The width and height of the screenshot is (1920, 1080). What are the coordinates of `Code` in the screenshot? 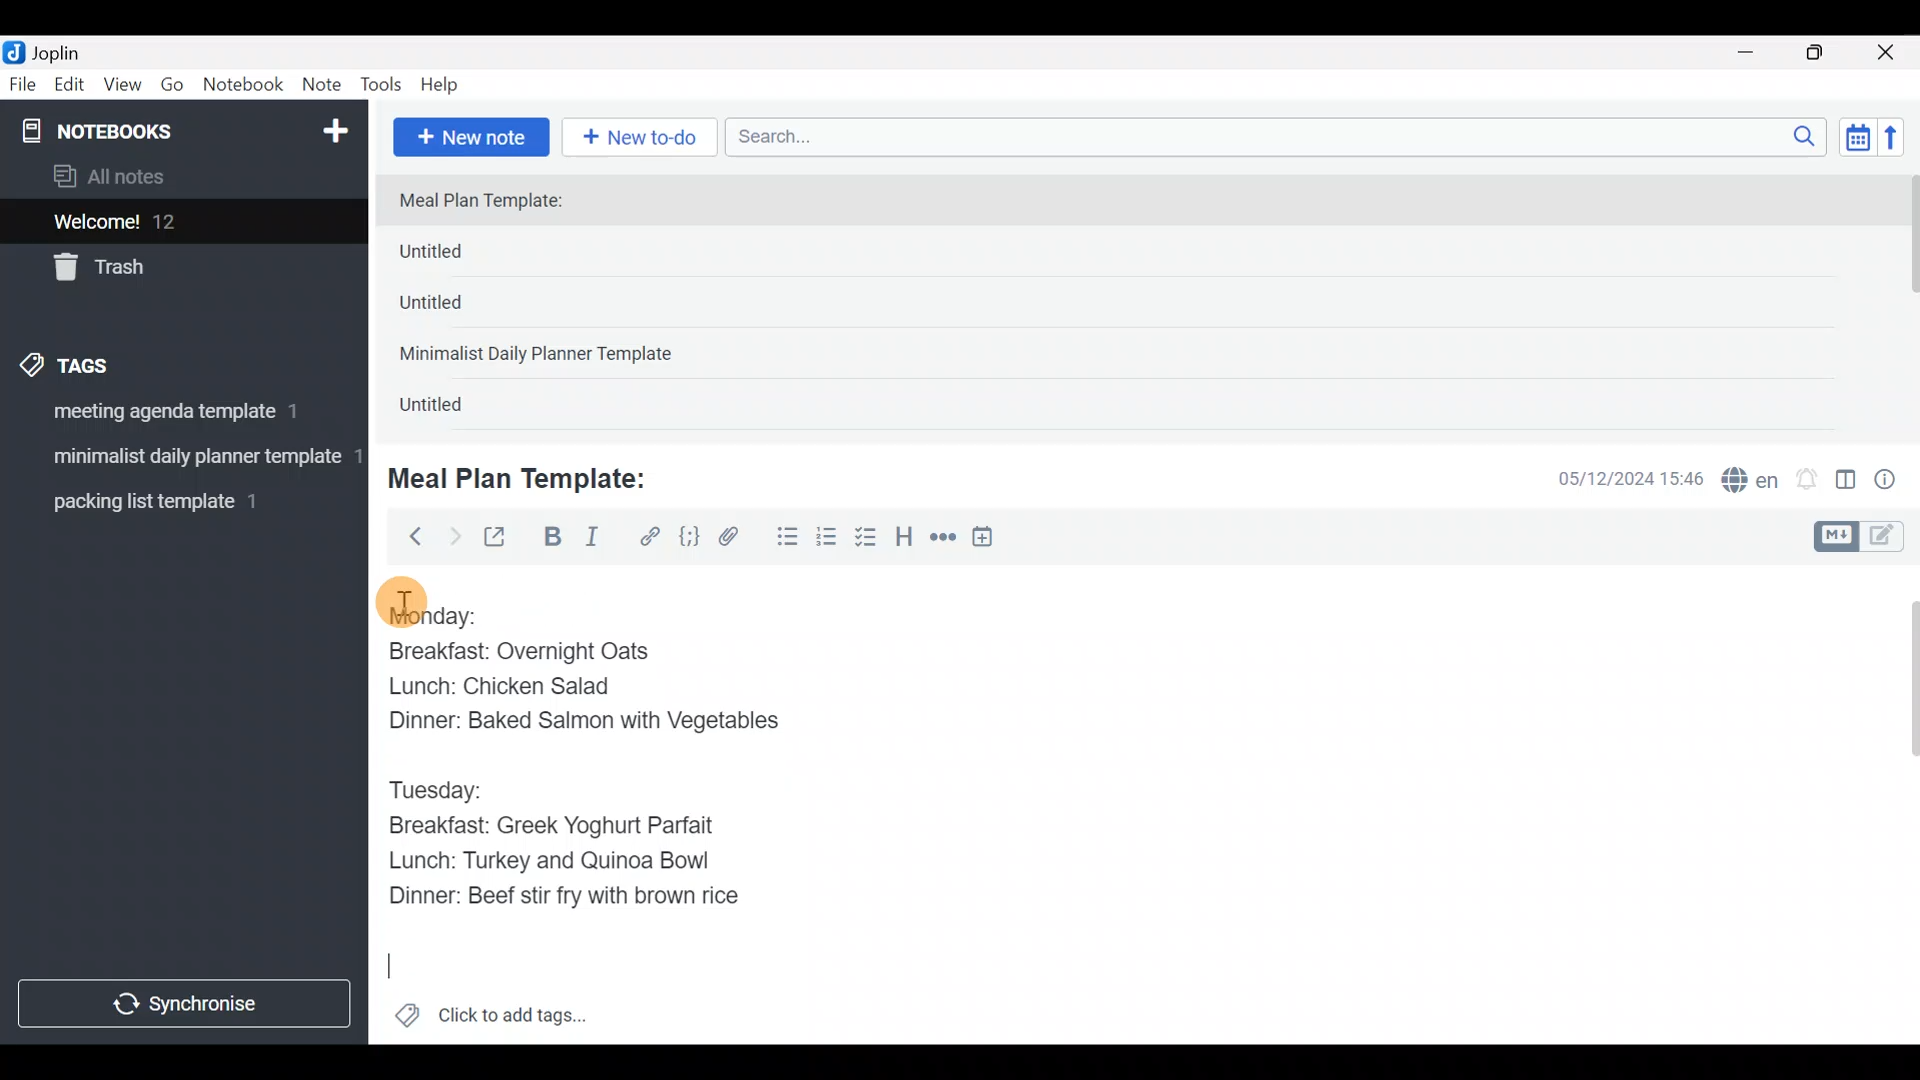 It's located at (687, 536).